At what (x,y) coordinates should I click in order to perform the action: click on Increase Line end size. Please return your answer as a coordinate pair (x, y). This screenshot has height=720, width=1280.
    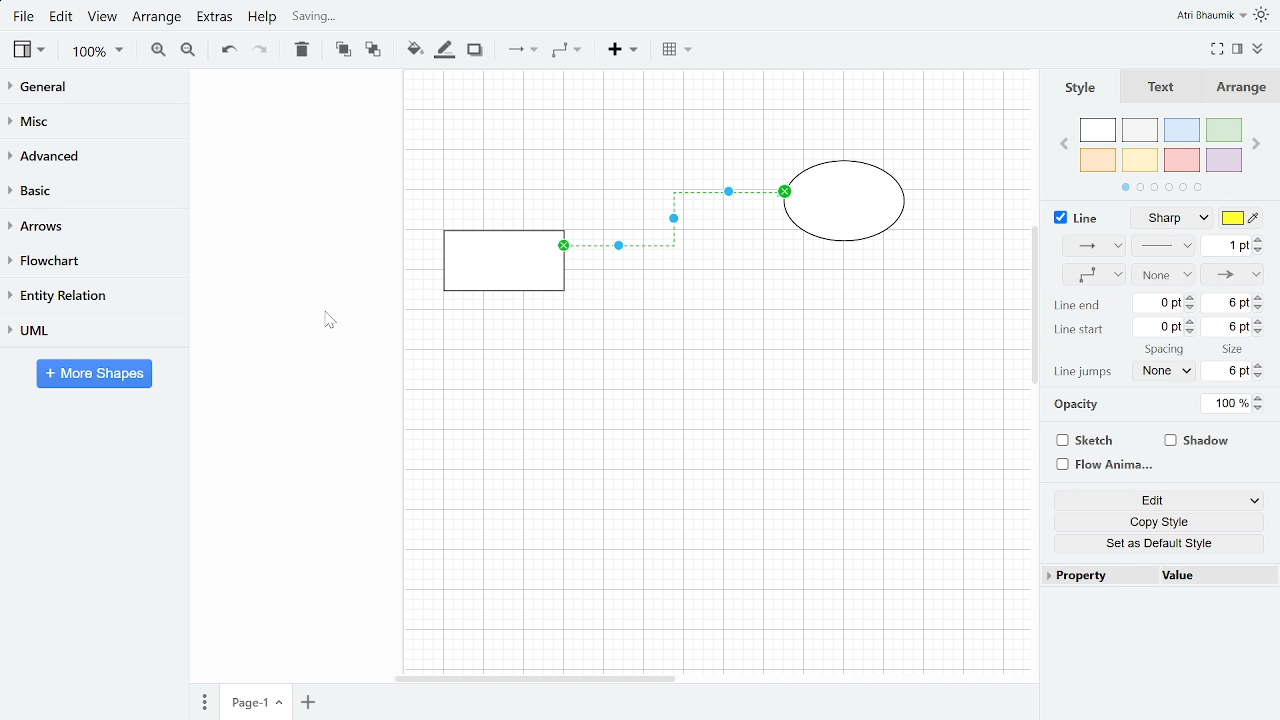
    Looking at the image, I should click on (1259, 296).